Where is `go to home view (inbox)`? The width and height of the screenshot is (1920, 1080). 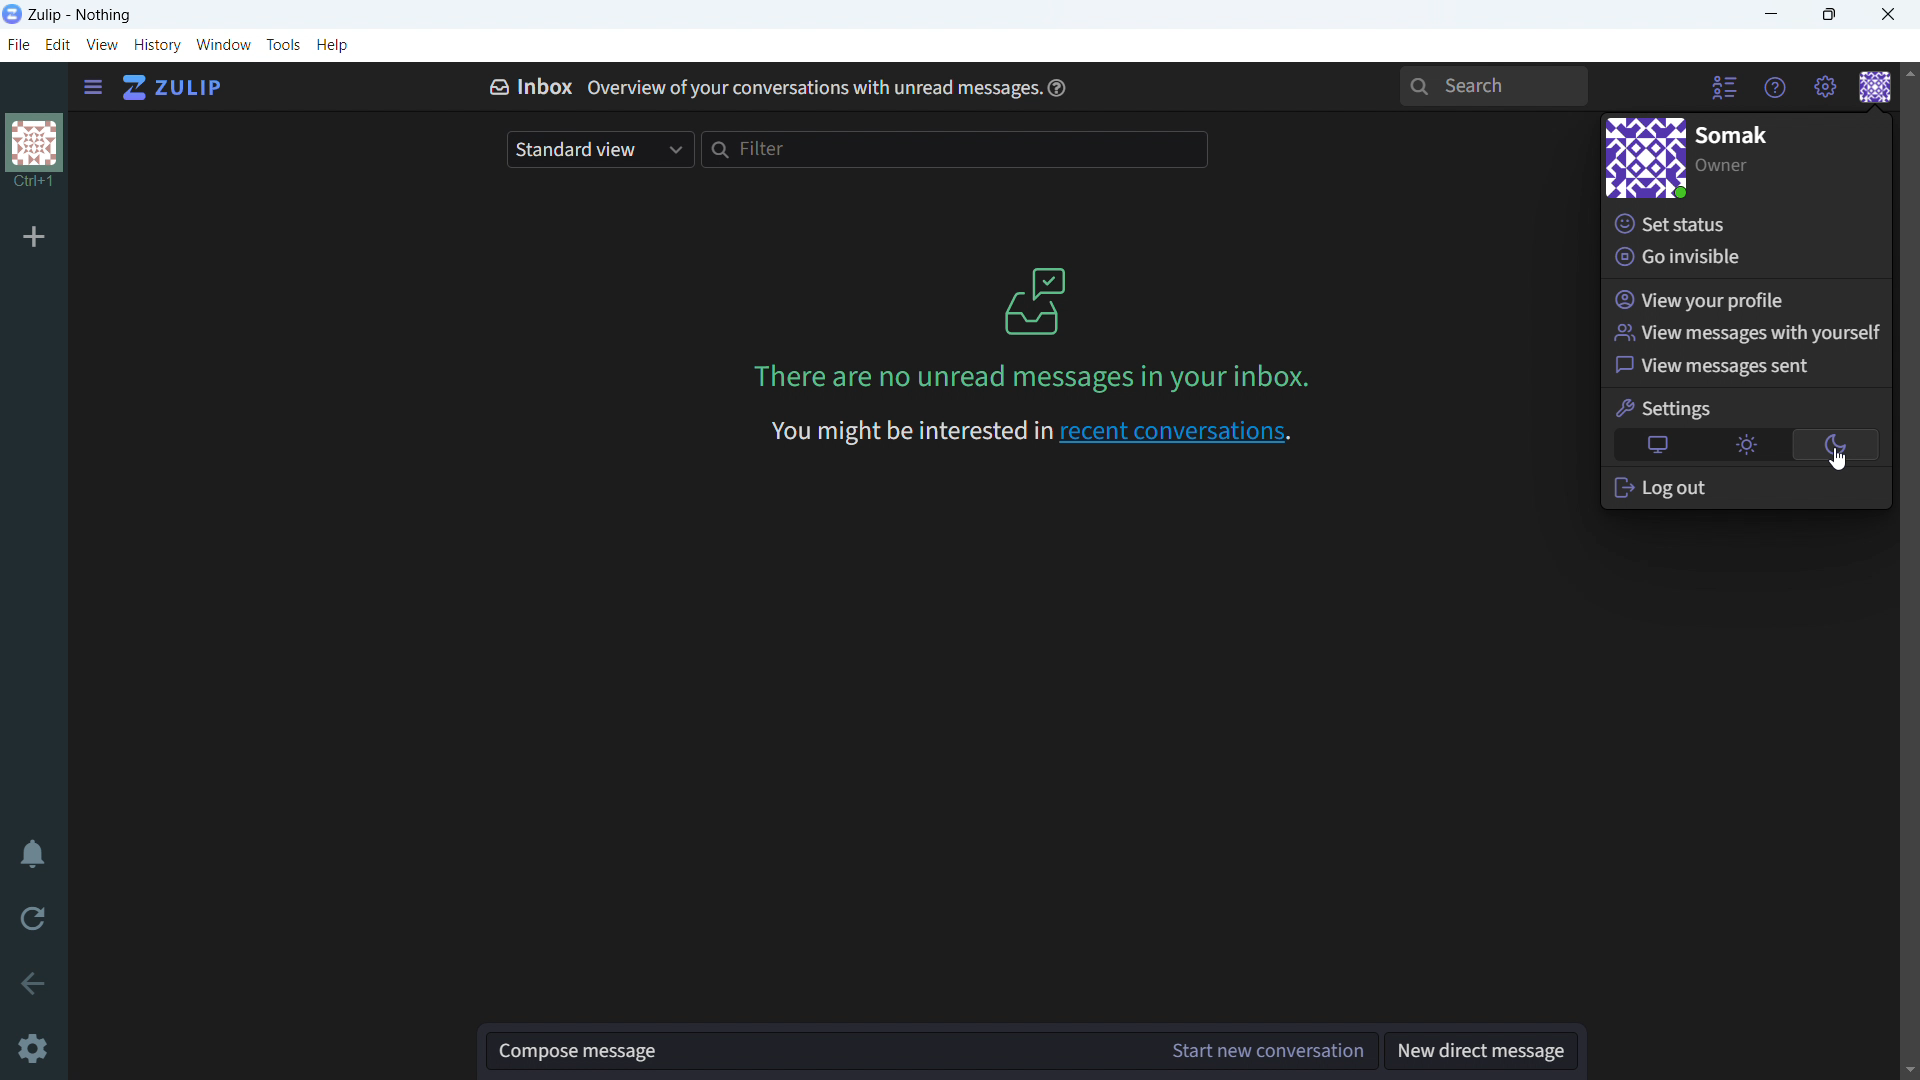 go to home view (inbox) is located at coordinates (171, 87).